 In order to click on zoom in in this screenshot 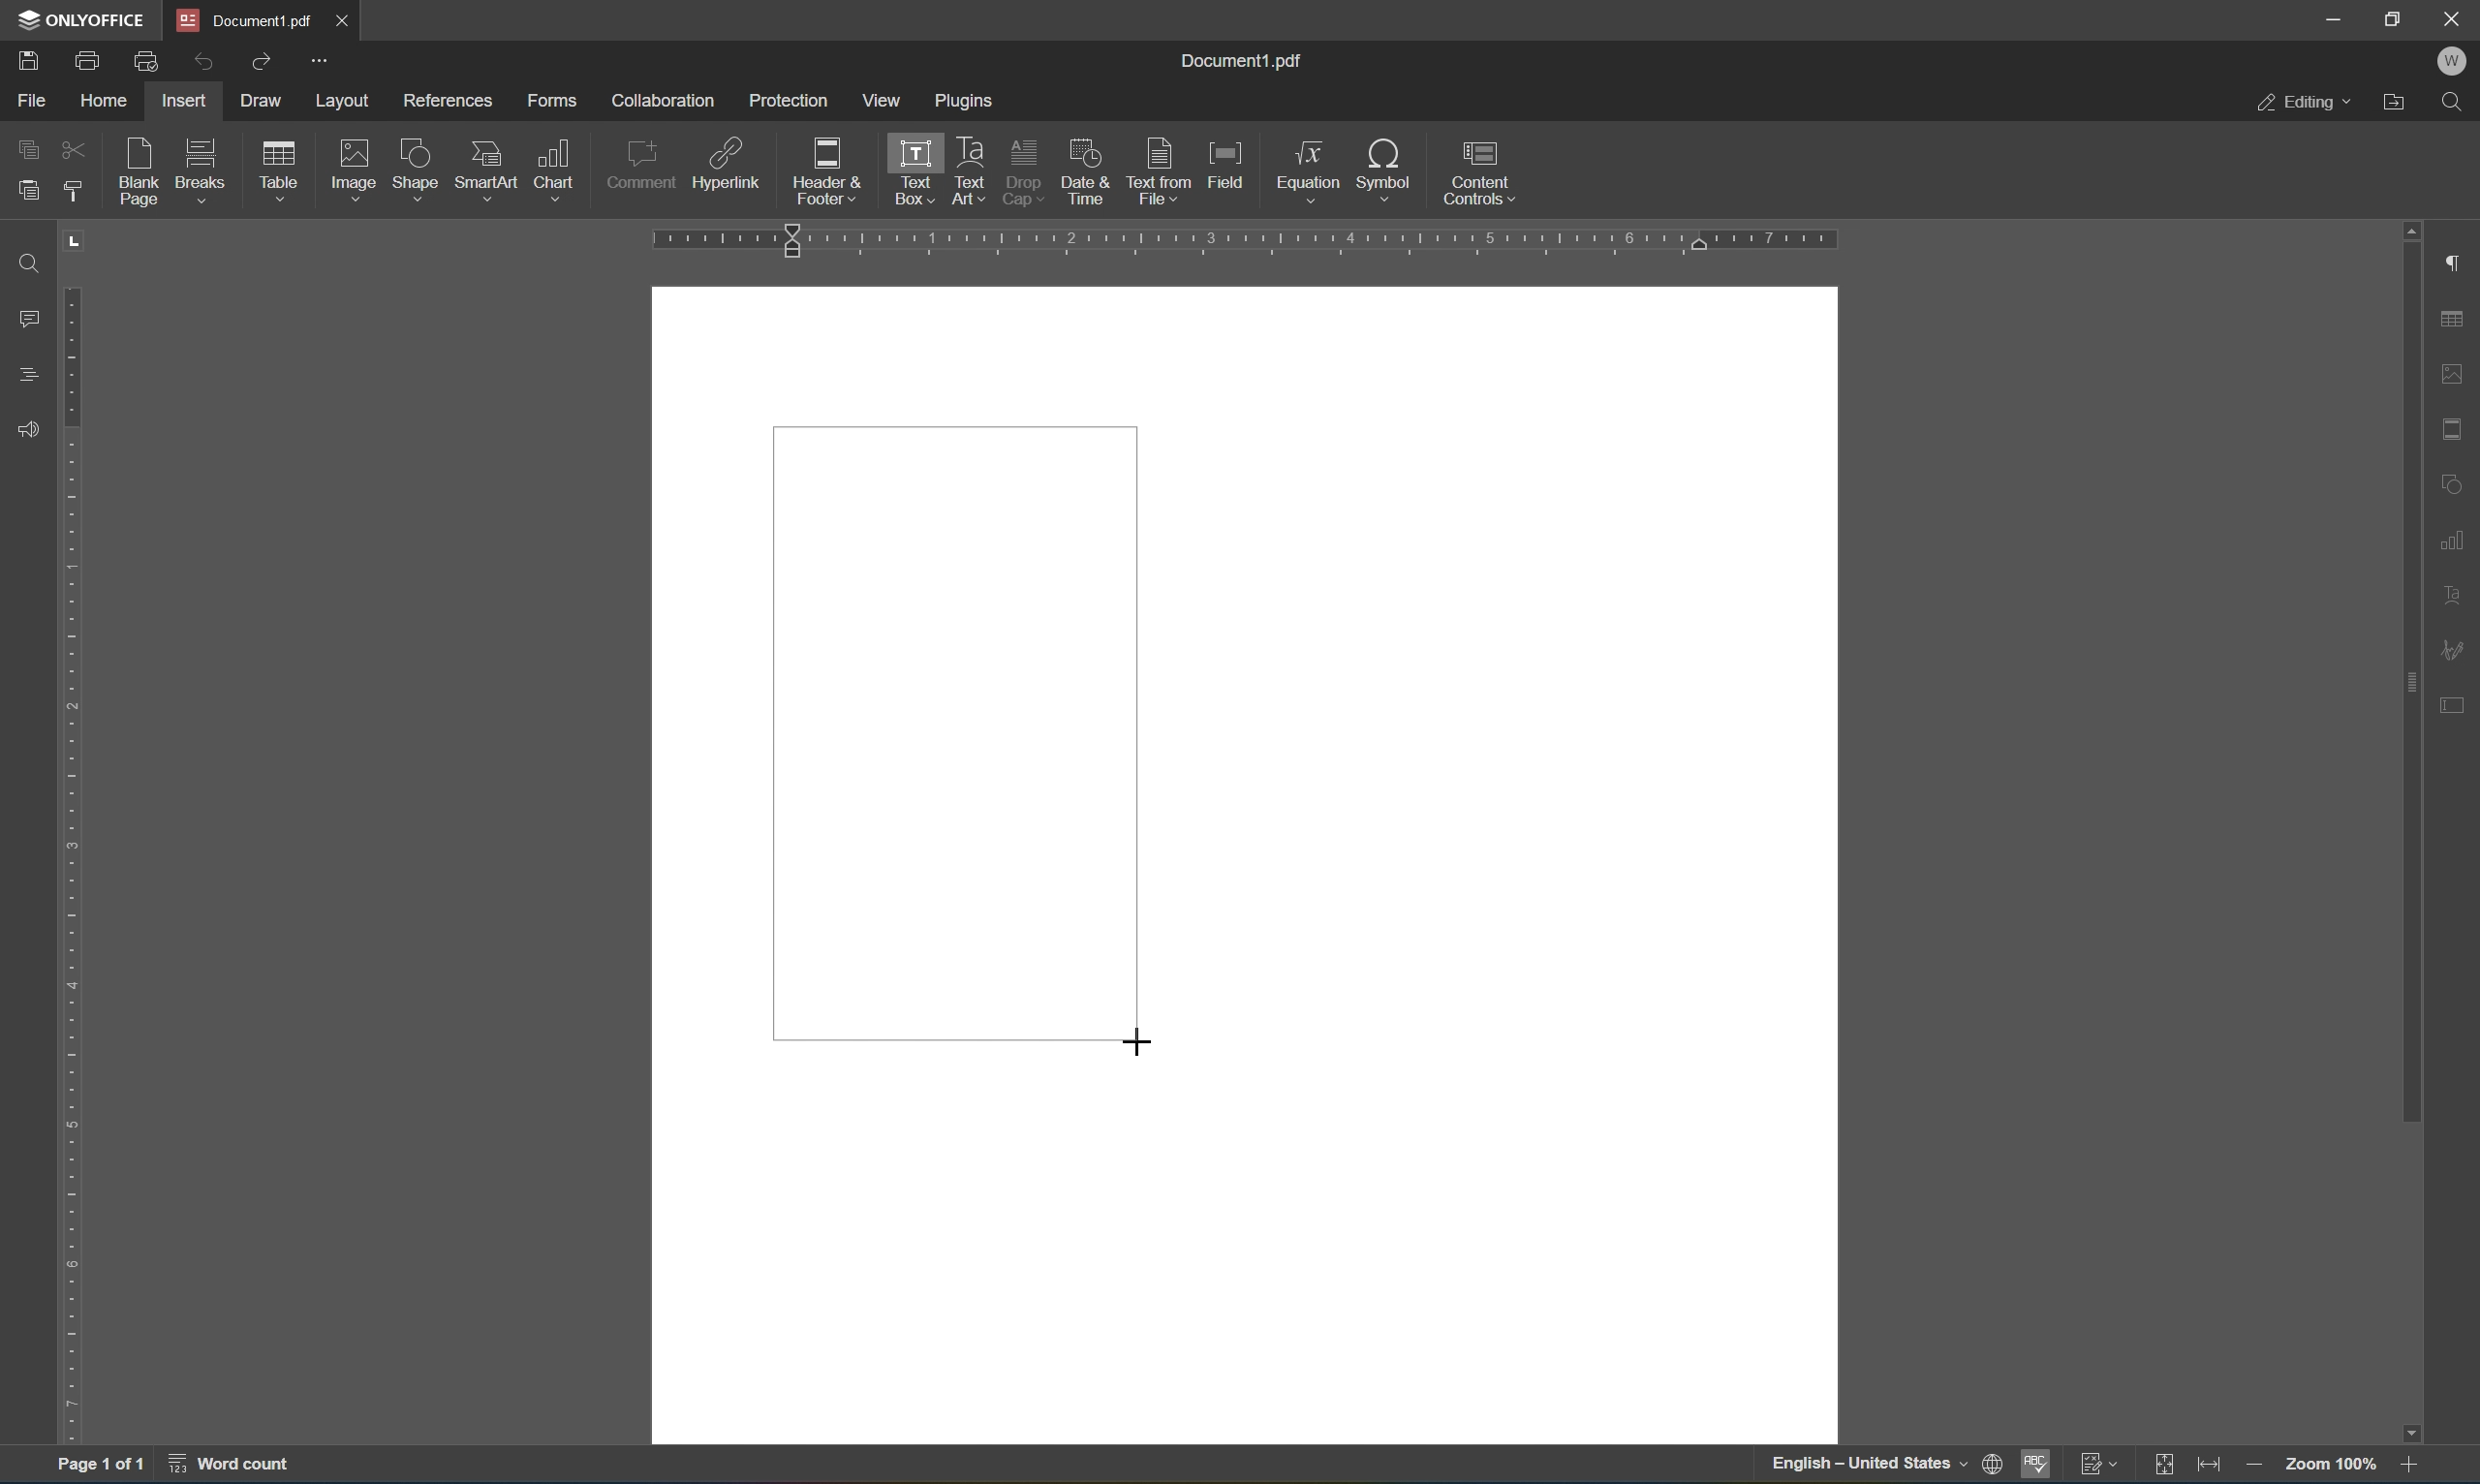, I will do `click(2409, 1466)`.